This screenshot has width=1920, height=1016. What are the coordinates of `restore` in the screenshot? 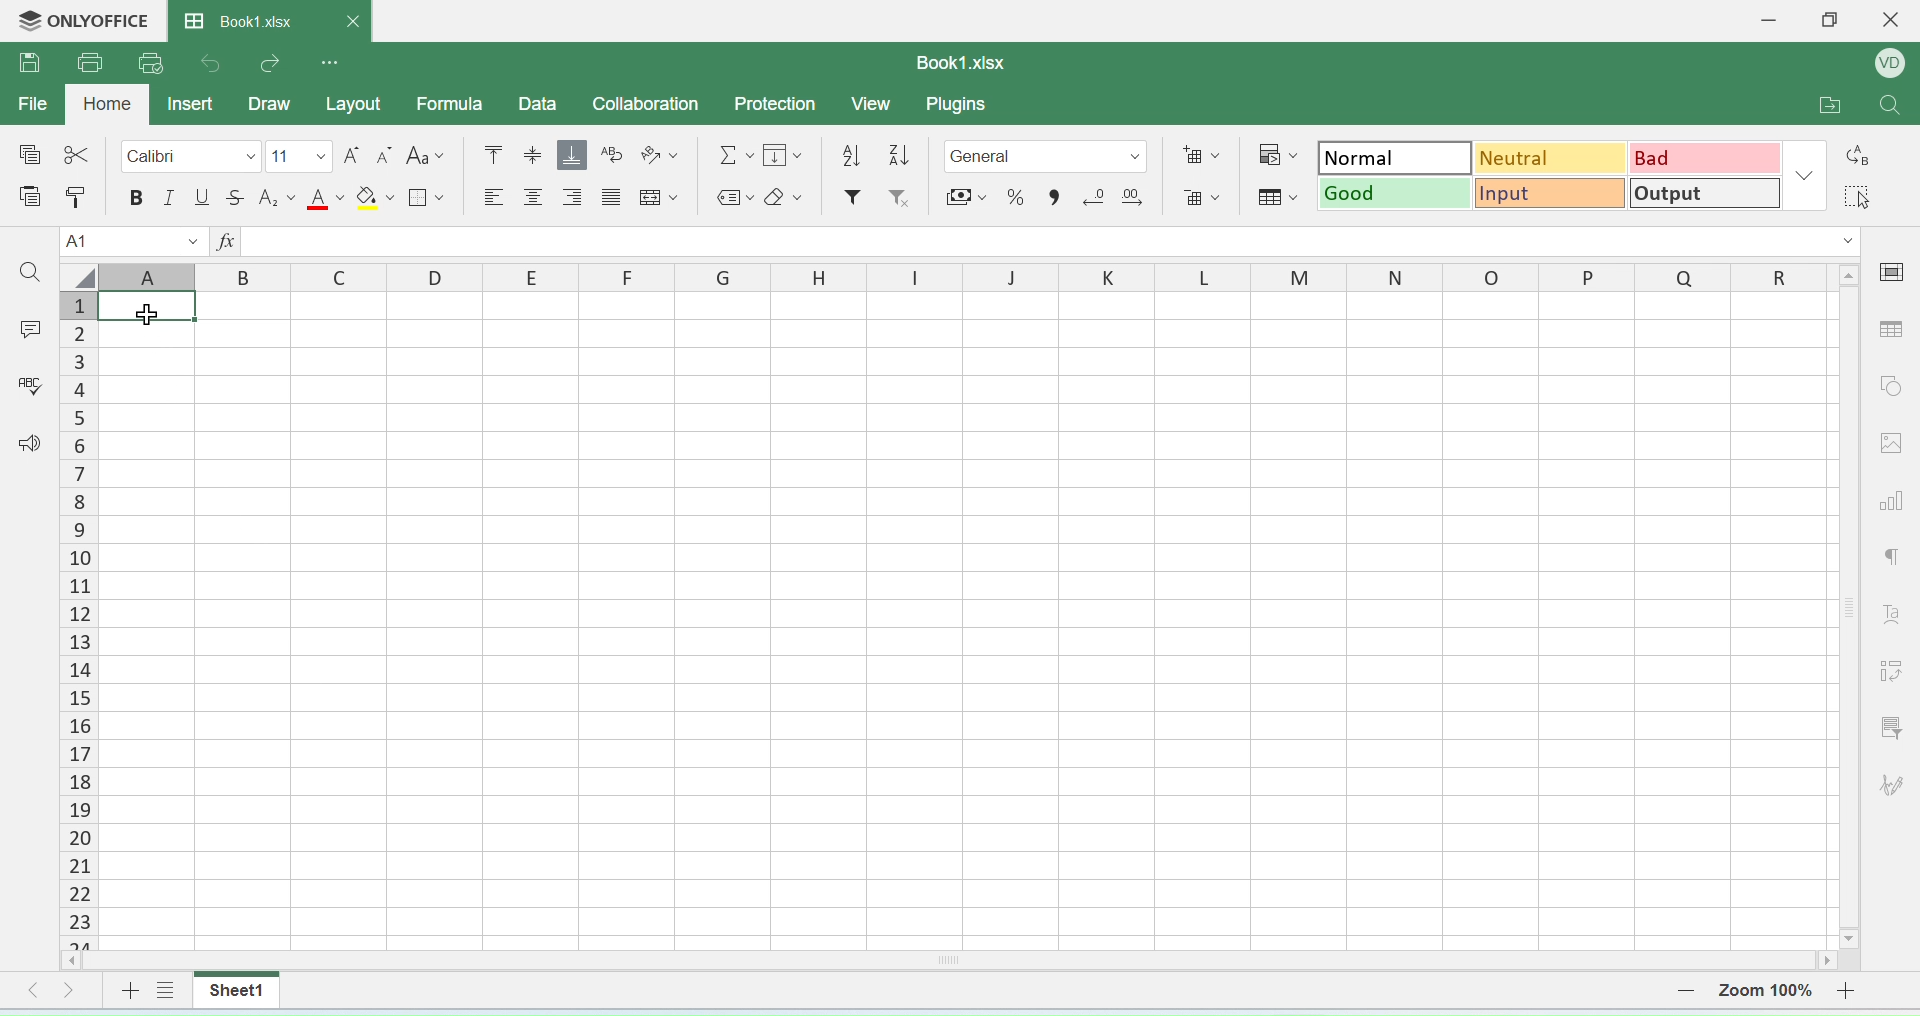 It's located at (1830, 23).